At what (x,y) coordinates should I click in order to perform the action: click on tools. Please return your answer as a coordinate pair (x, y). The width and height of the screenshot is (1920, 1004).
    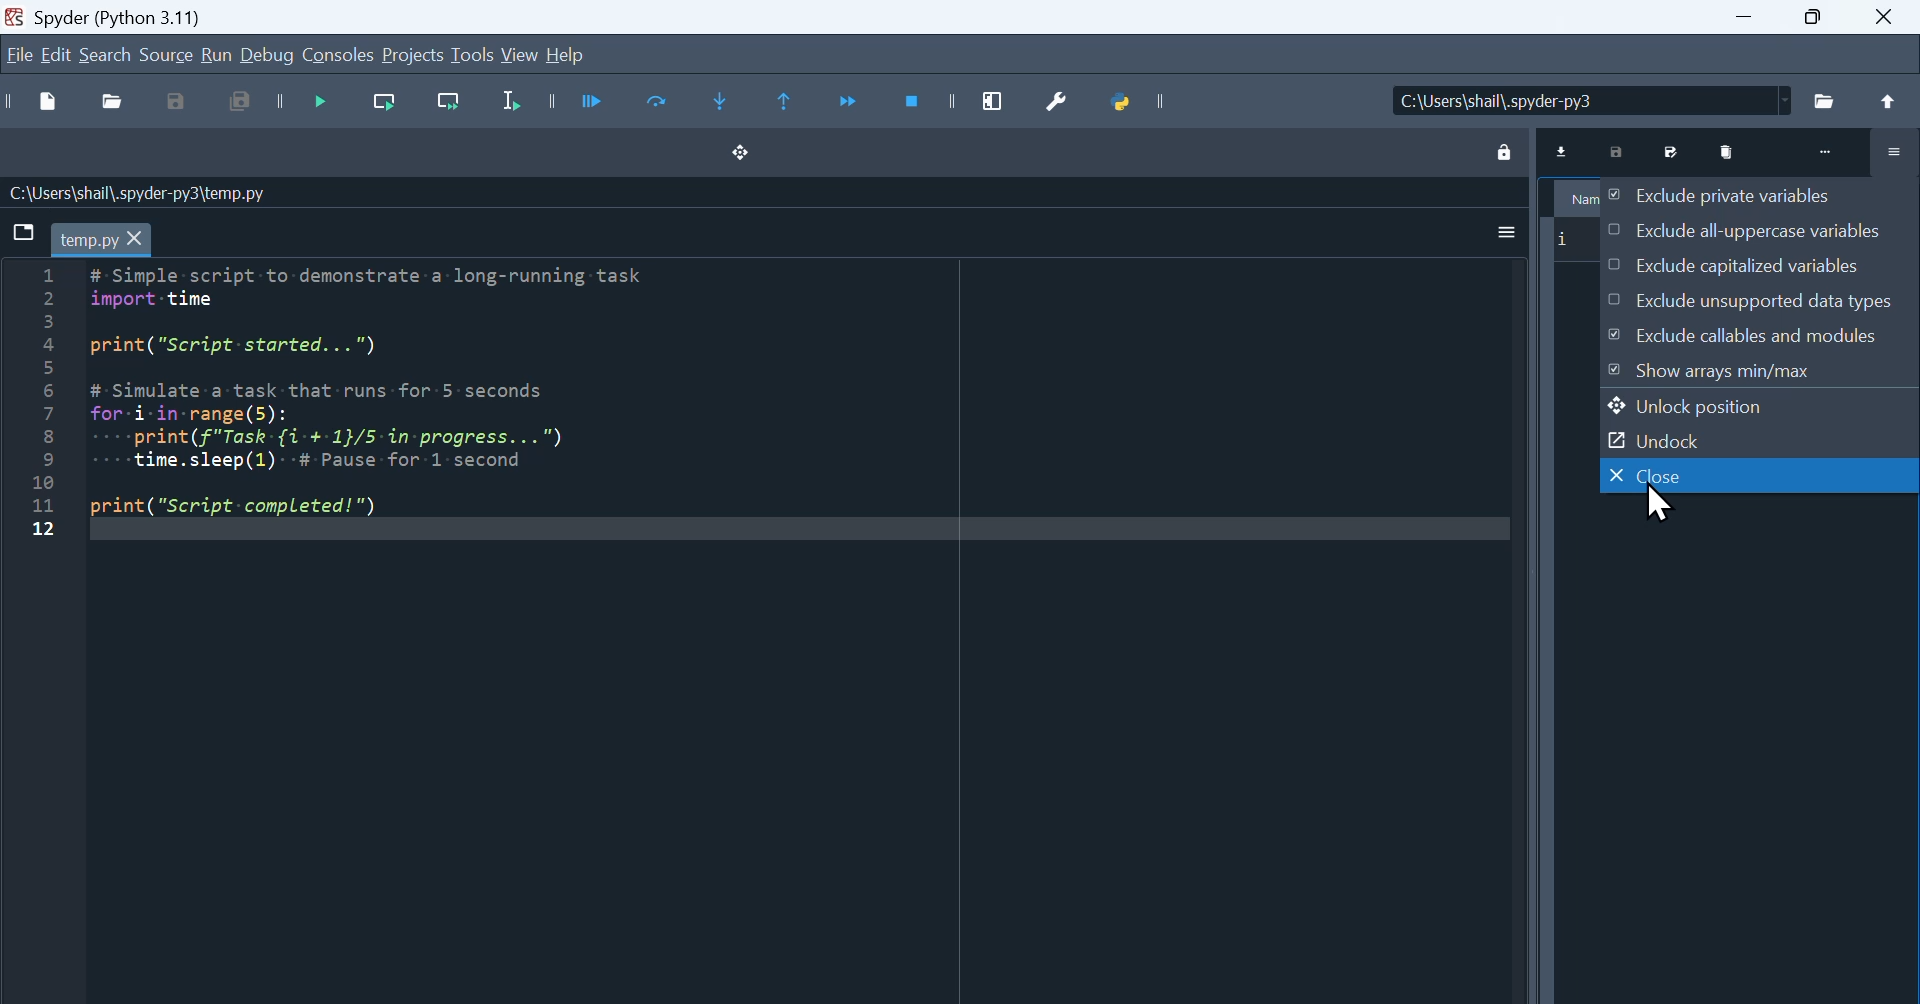
    Looking at the image, I should click on (473, 53).